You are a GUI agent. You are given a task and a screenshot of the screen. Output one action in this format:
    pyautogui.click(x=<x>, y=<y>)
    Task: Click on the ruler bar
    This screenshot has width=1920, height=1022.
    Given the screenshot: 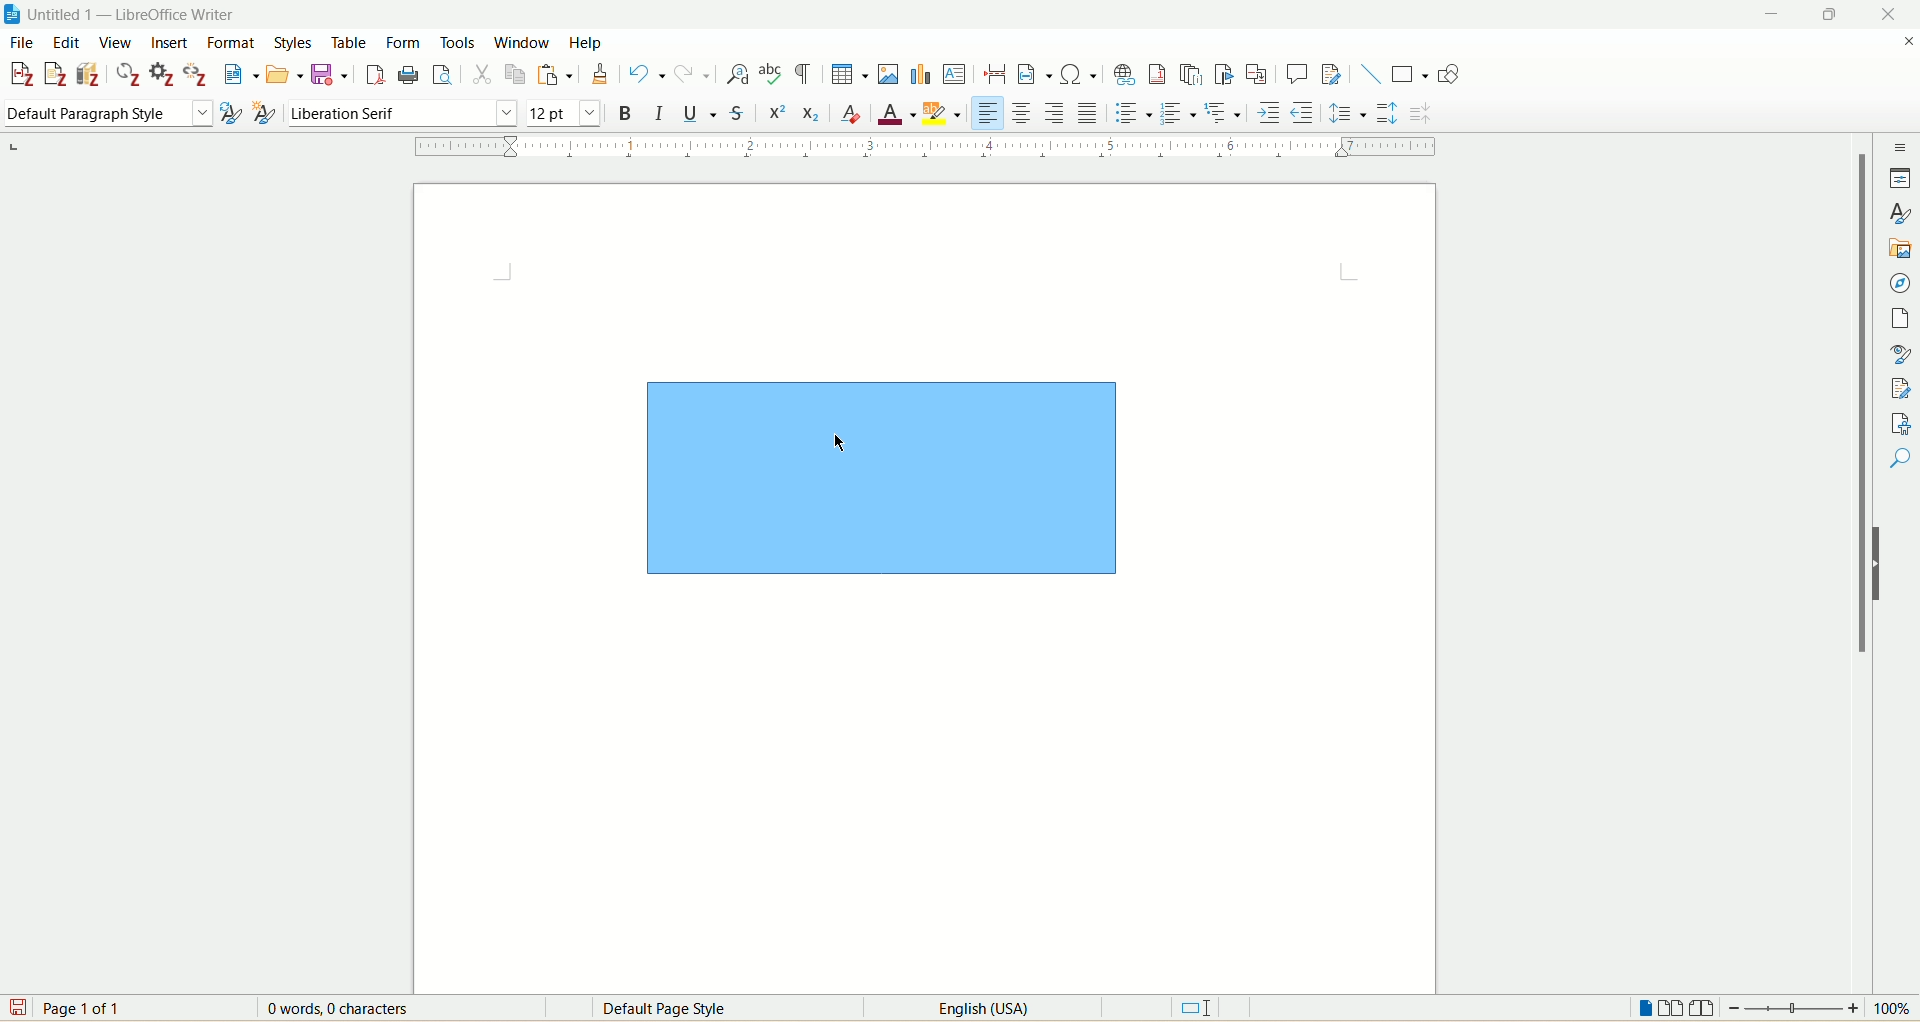 What is the action you would take?
    pyautogui.click(x=921, y=148)
    